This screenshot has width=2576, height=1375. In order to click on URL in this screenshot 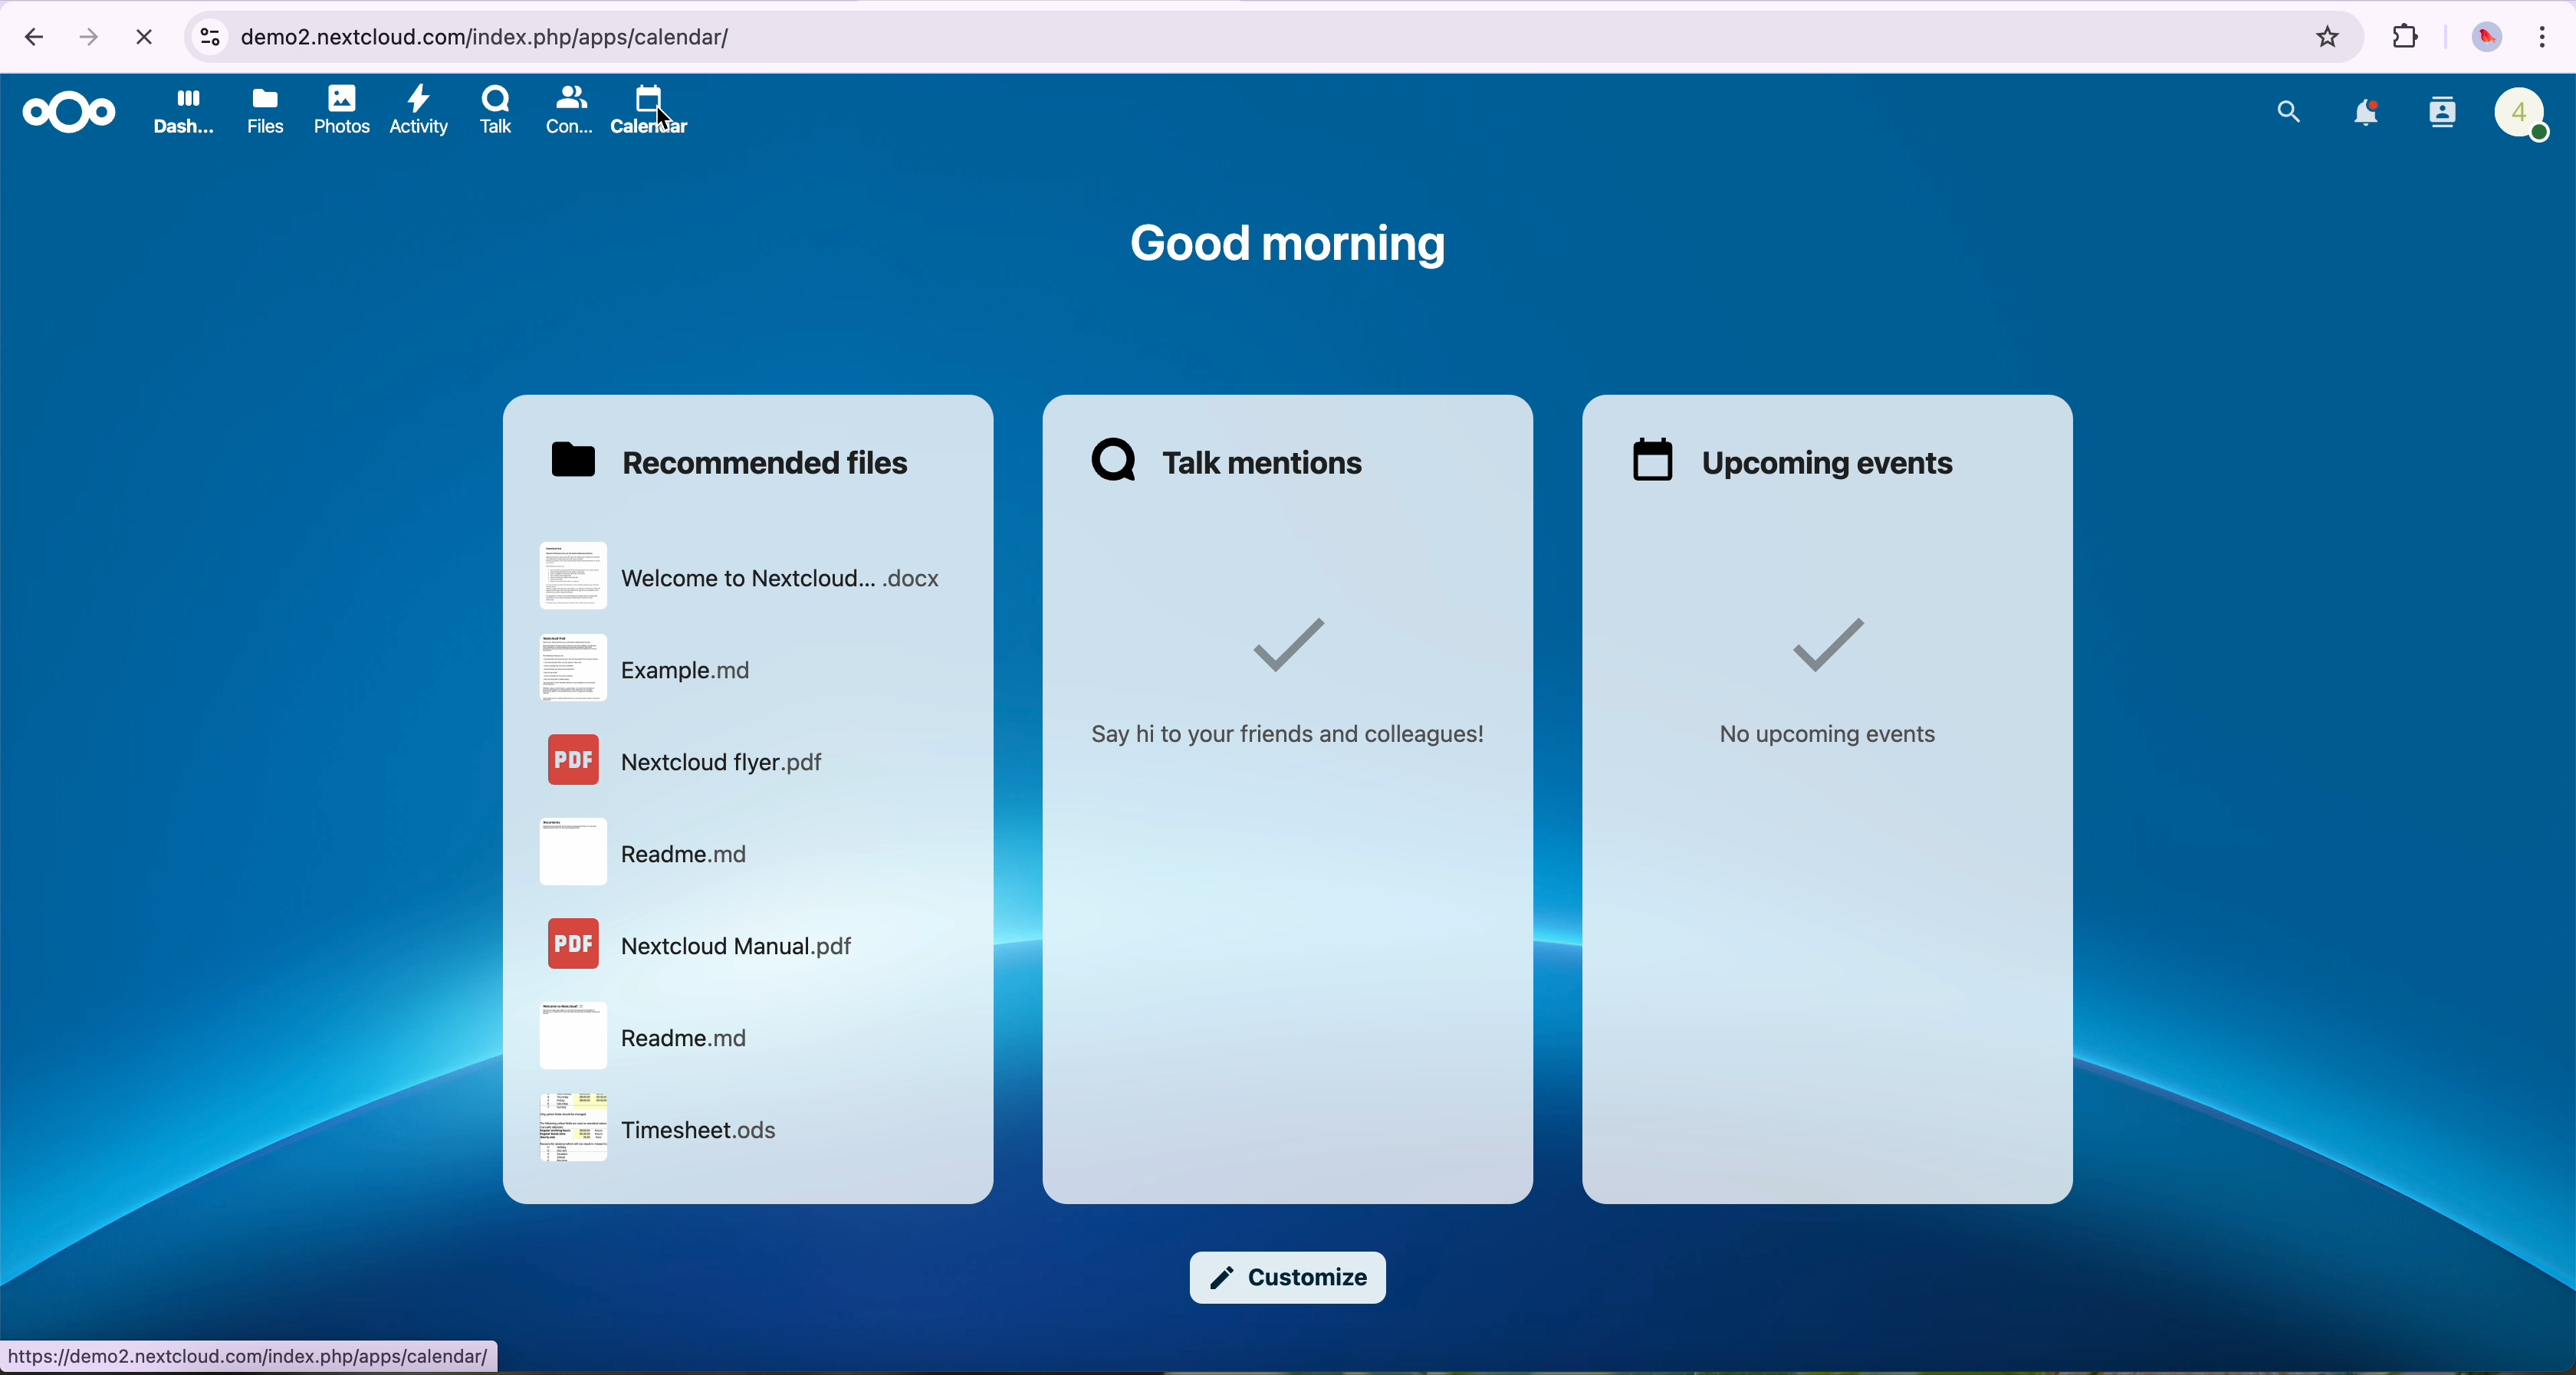, I will do `click(494, 33)`.